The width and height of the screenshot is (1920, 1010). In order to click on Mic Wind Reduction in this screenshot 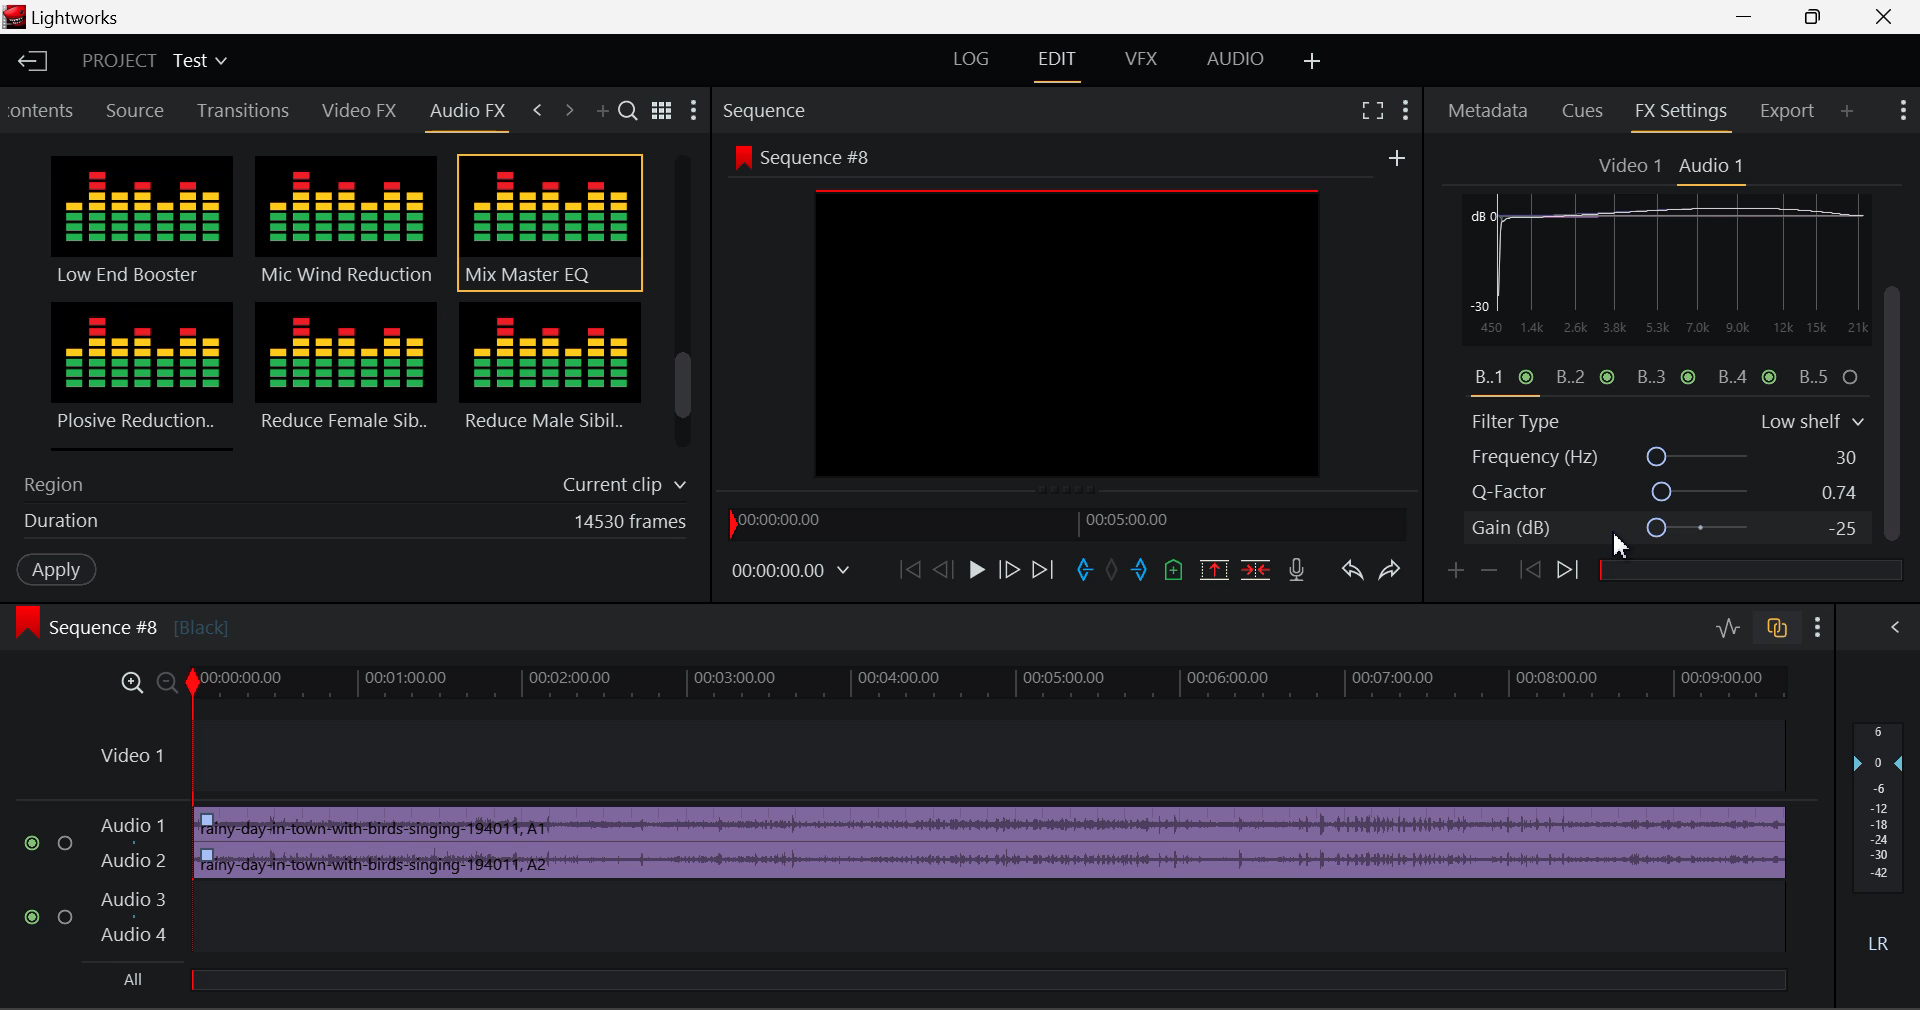, I will do `click(347, 223)`.